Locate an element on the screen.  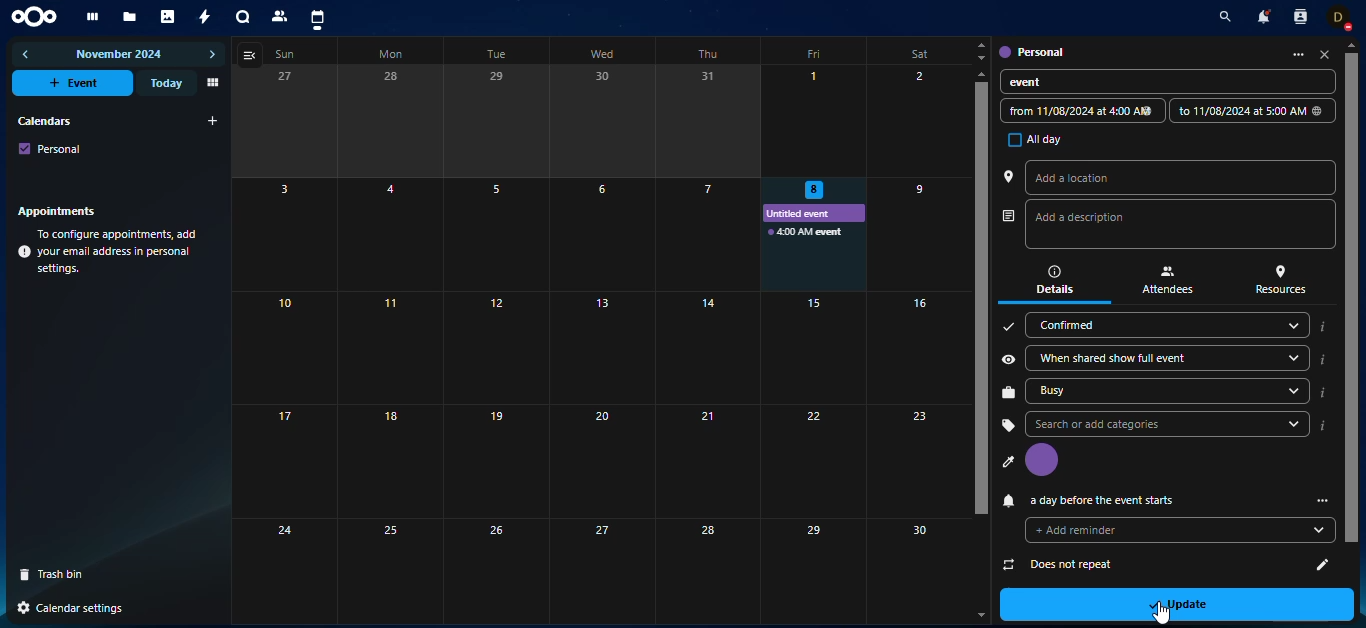
 is located at coordinates (812, 460).